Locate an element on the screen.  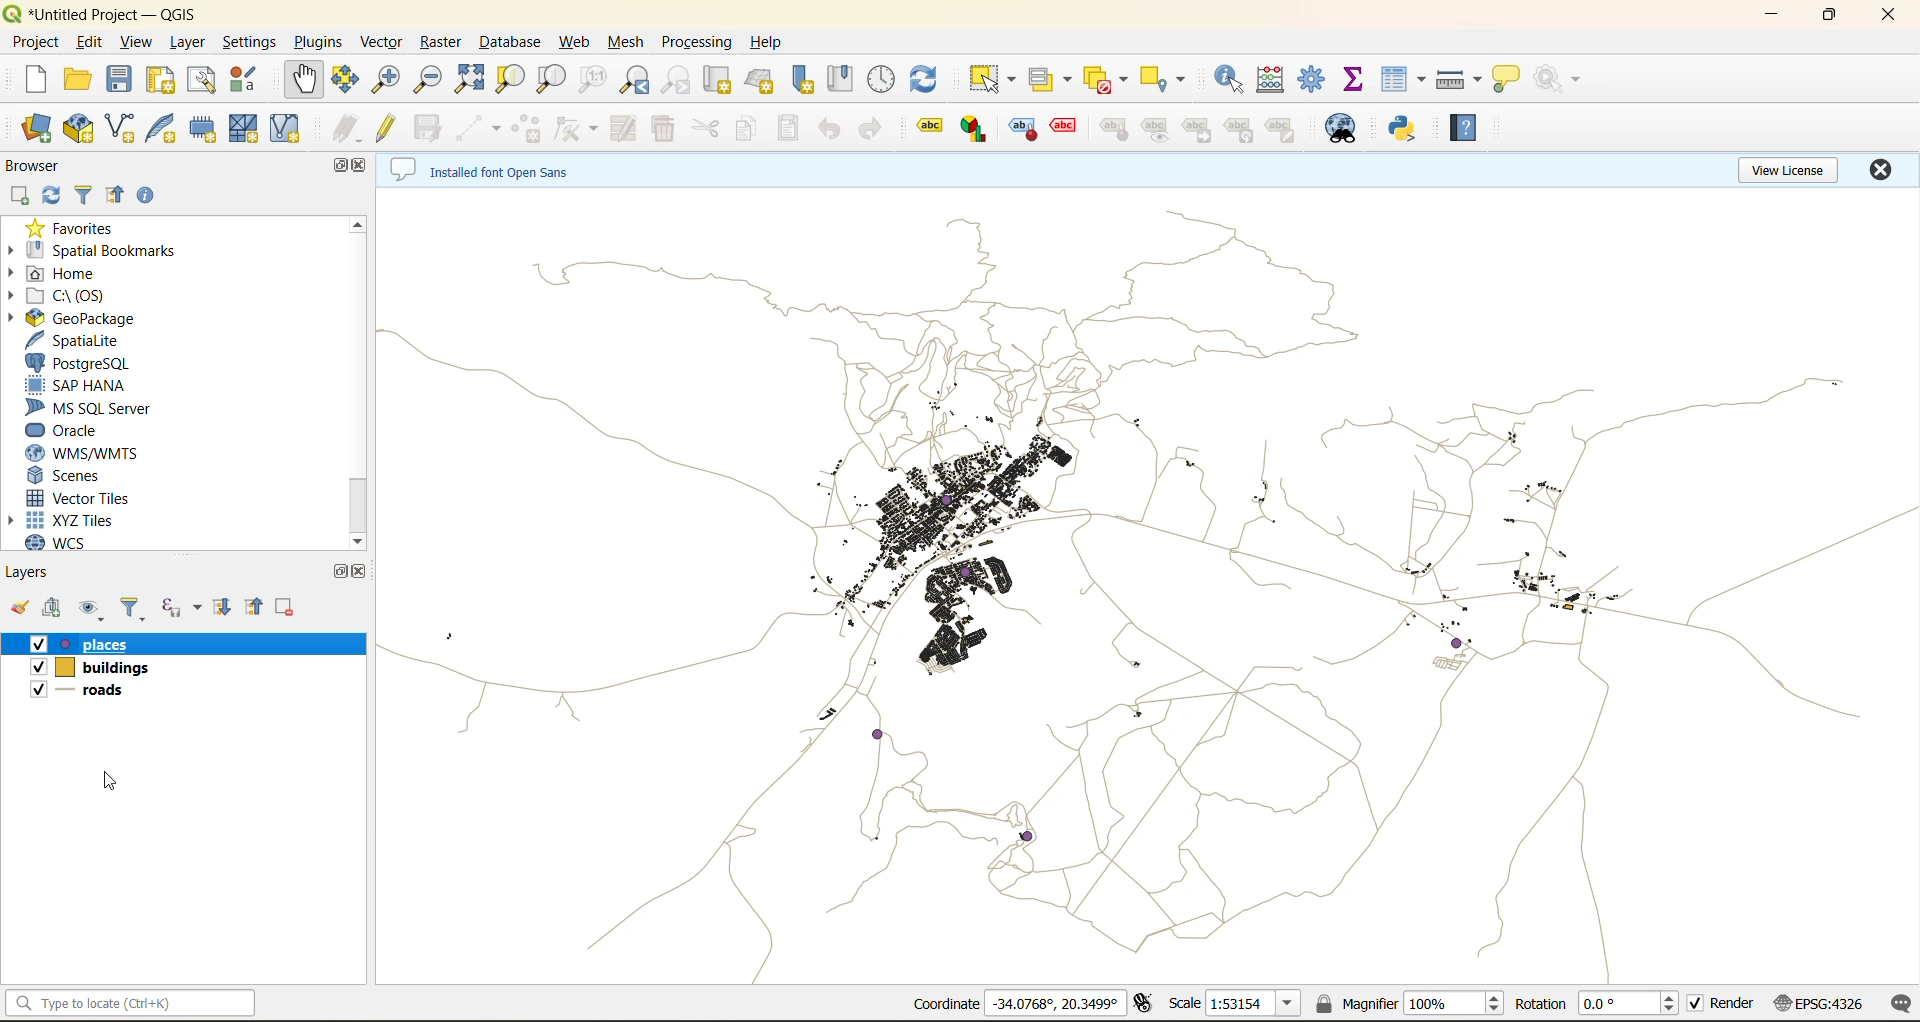
zoom native is located at coordinates (593, 82).